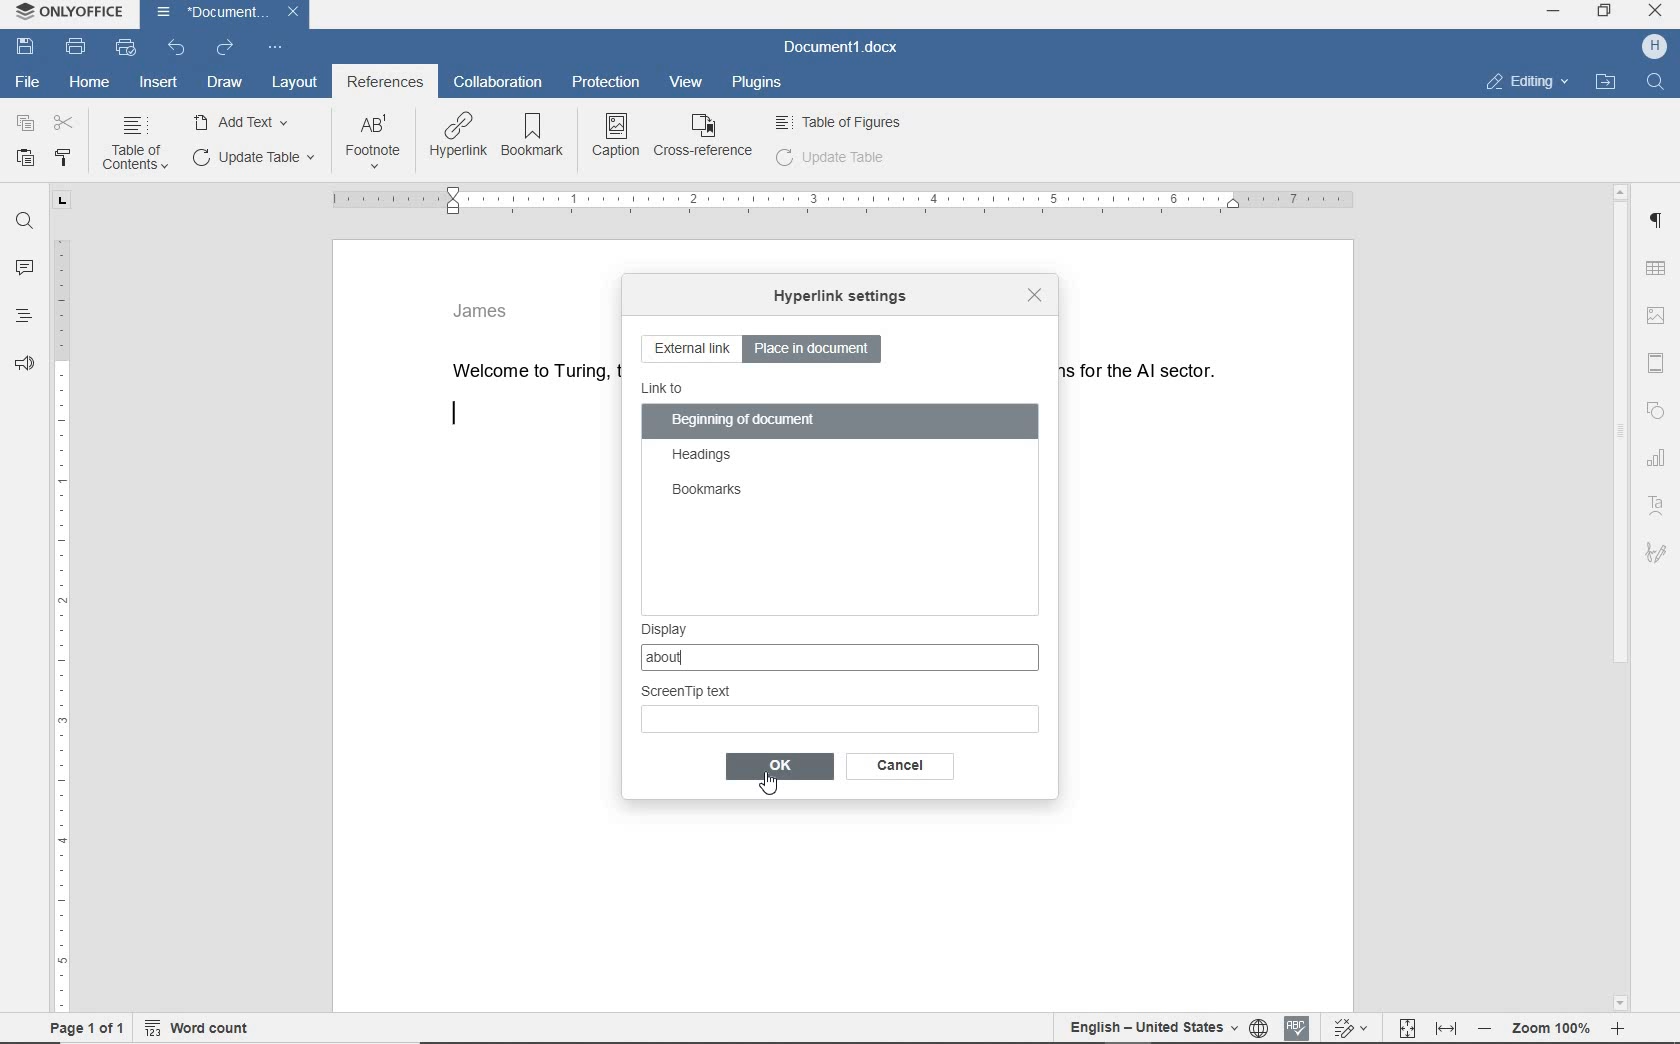 The image size is (1680, 1044). I want to click on Restore down, so click(1609, 16).